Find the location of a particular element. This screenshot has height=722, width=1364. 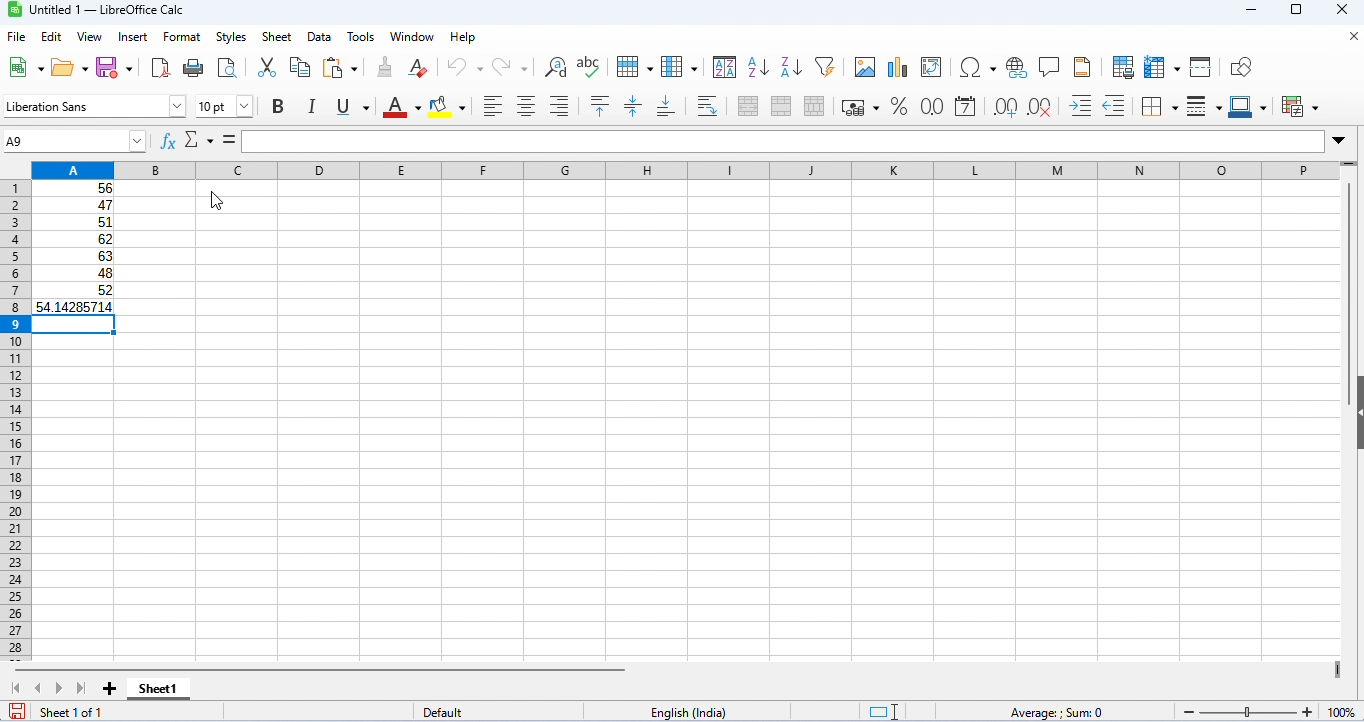

standard selection is located at coordinates (886, 712).